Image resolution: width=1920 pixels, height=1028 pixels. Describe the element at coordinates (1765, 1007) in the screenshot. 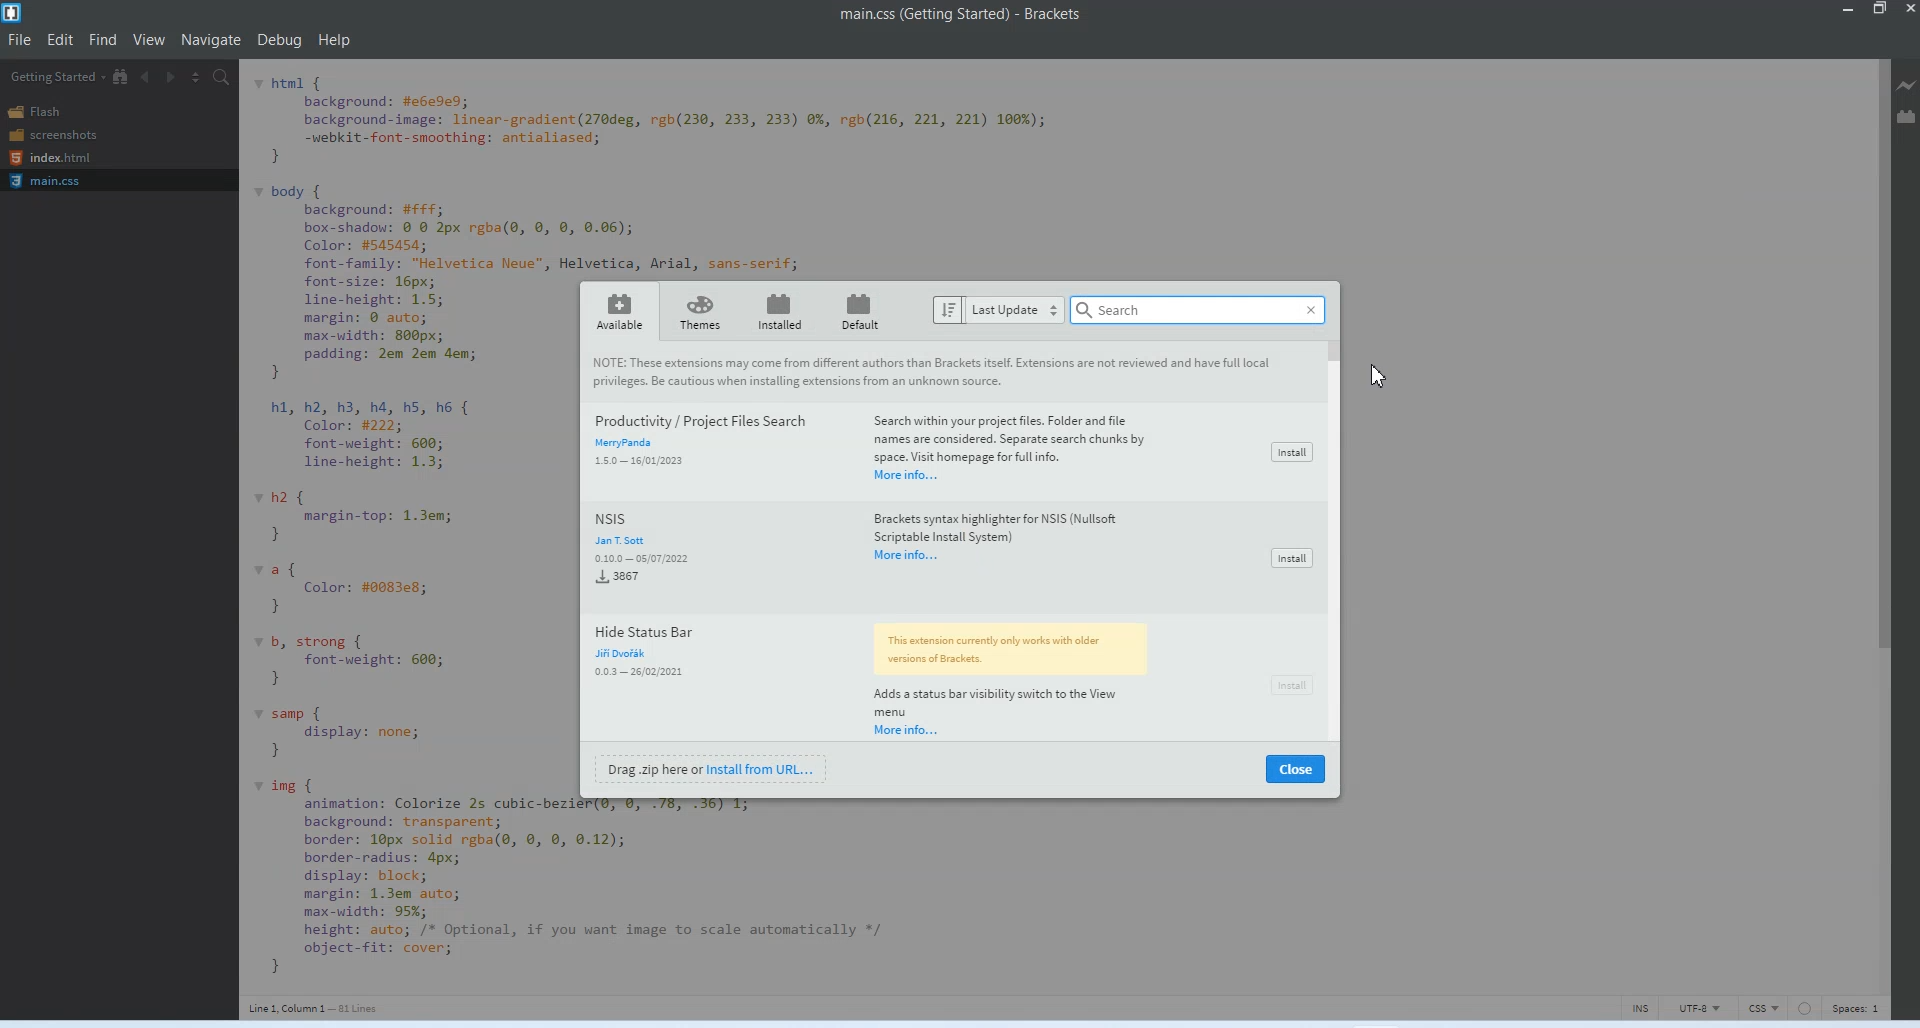

I see `CSS` at that location.